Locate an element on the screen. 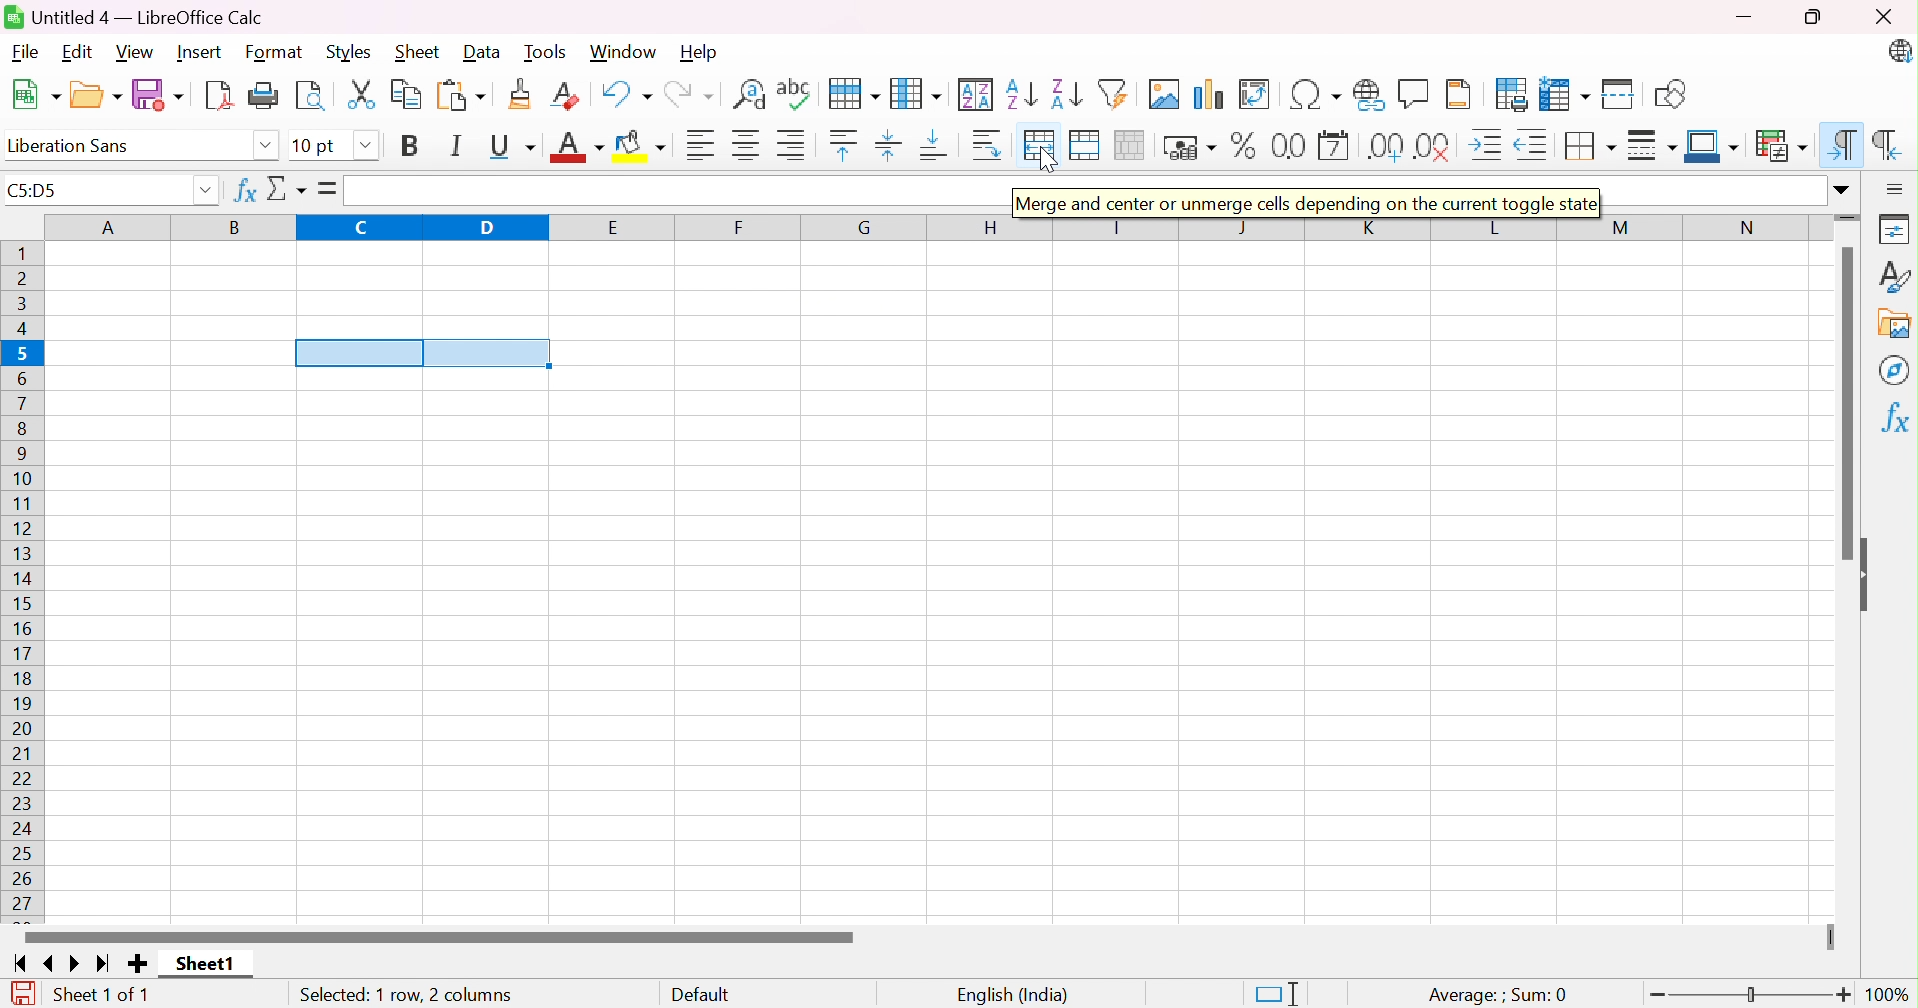 Image resolution: width=1918 pixels, height=1008 pixels. Format as Date is located at coordinates (1334, 145).